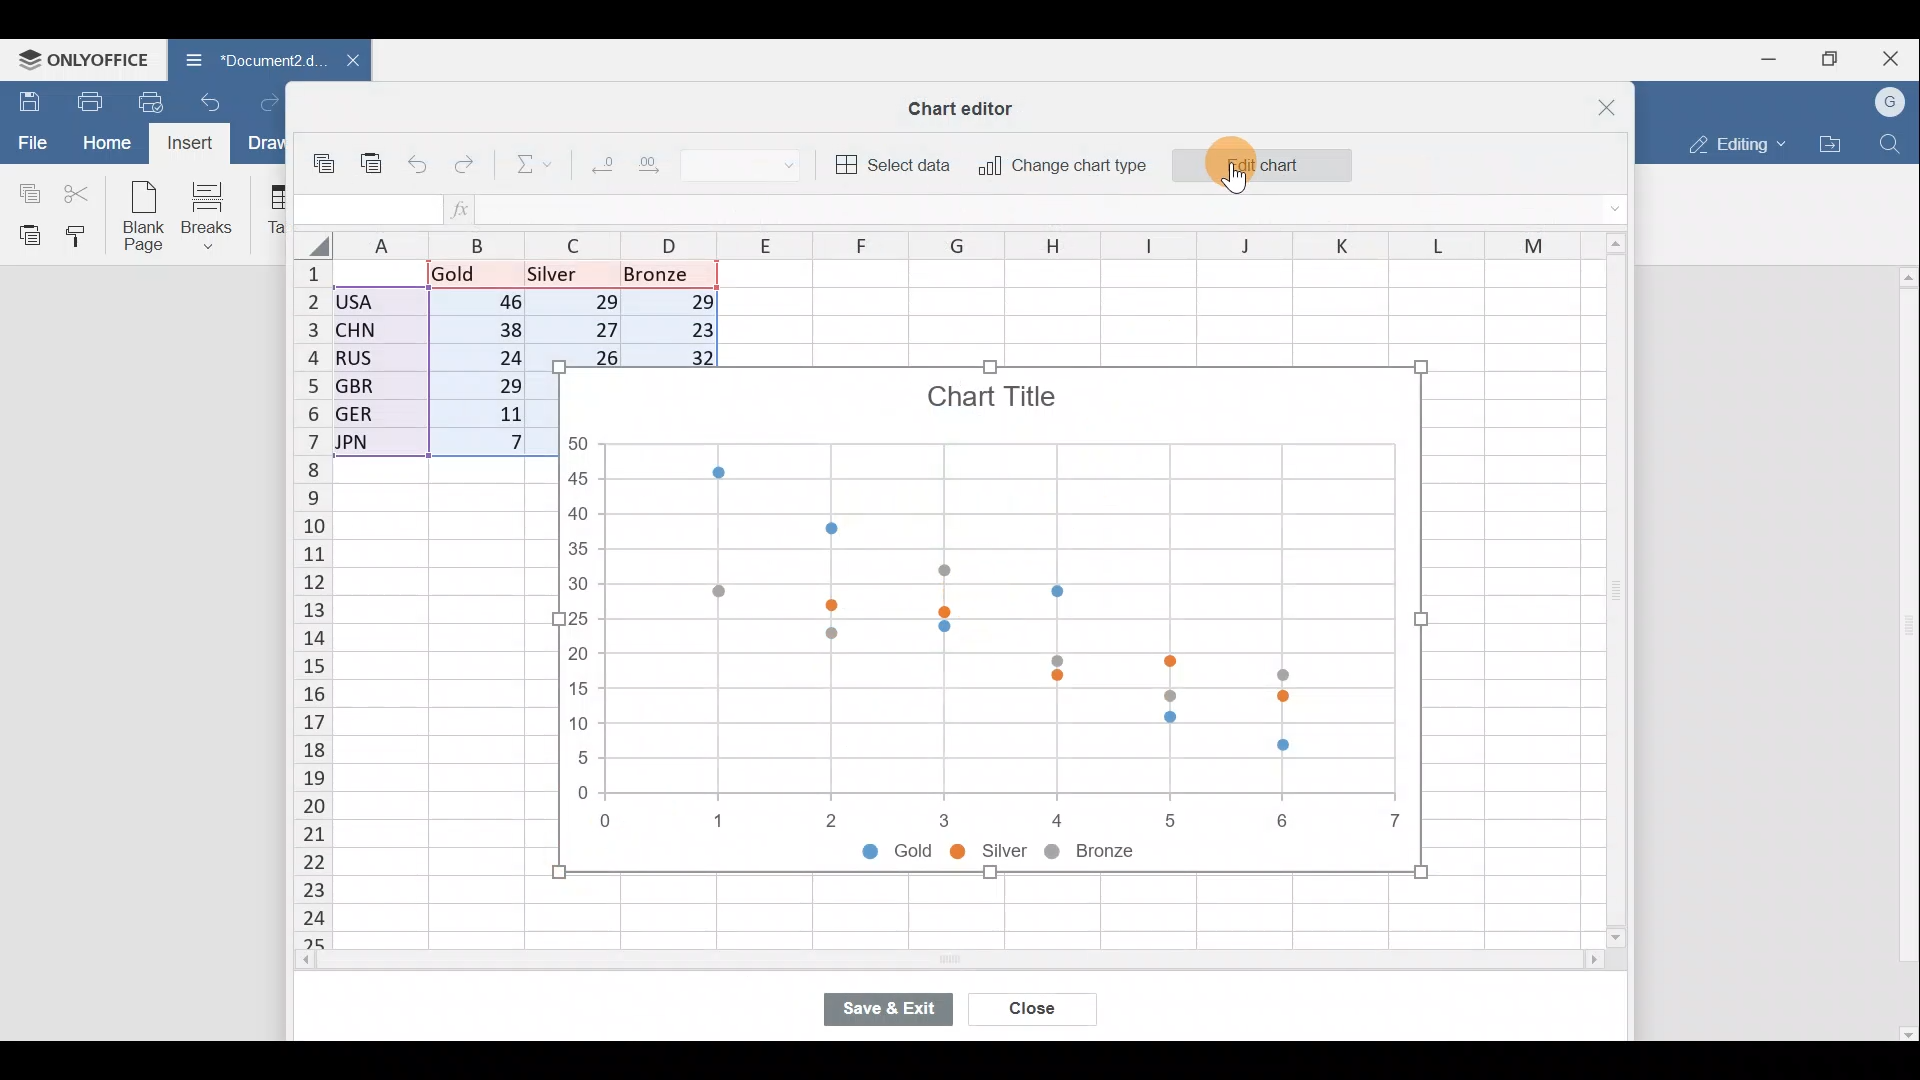  I want to click on Paste, so click(371, 154).